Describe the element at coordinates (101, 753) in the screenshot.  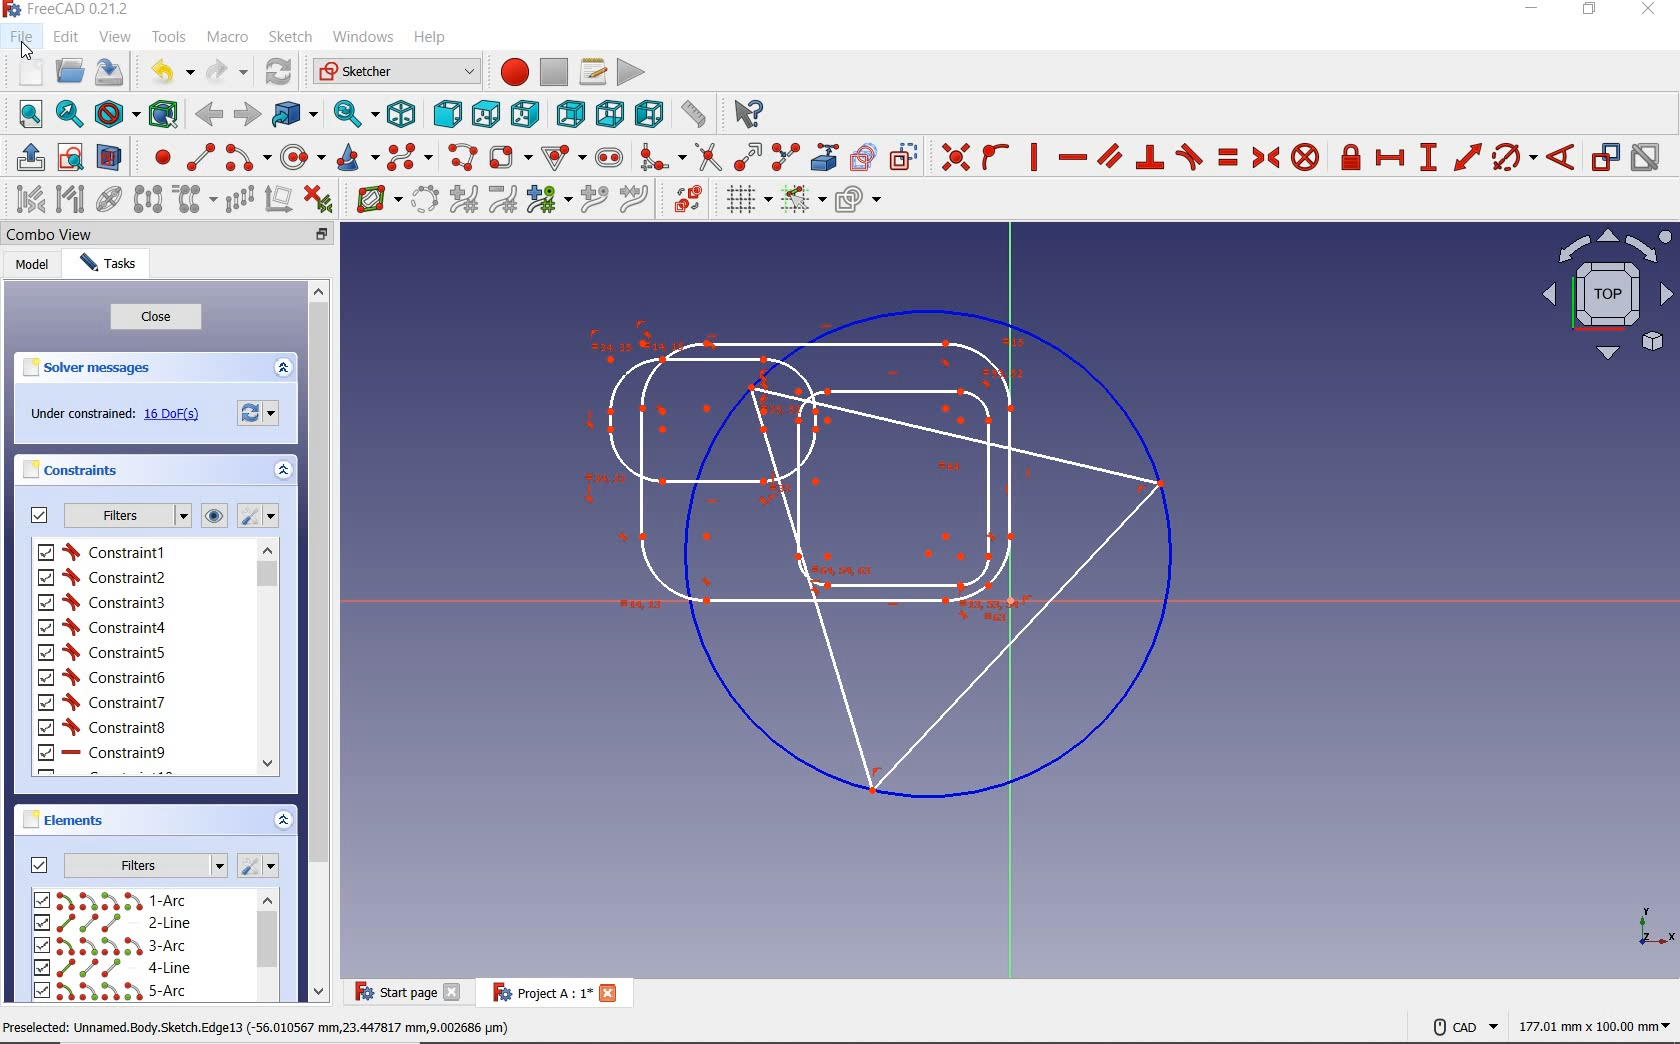
I see `constraint9` at that location.